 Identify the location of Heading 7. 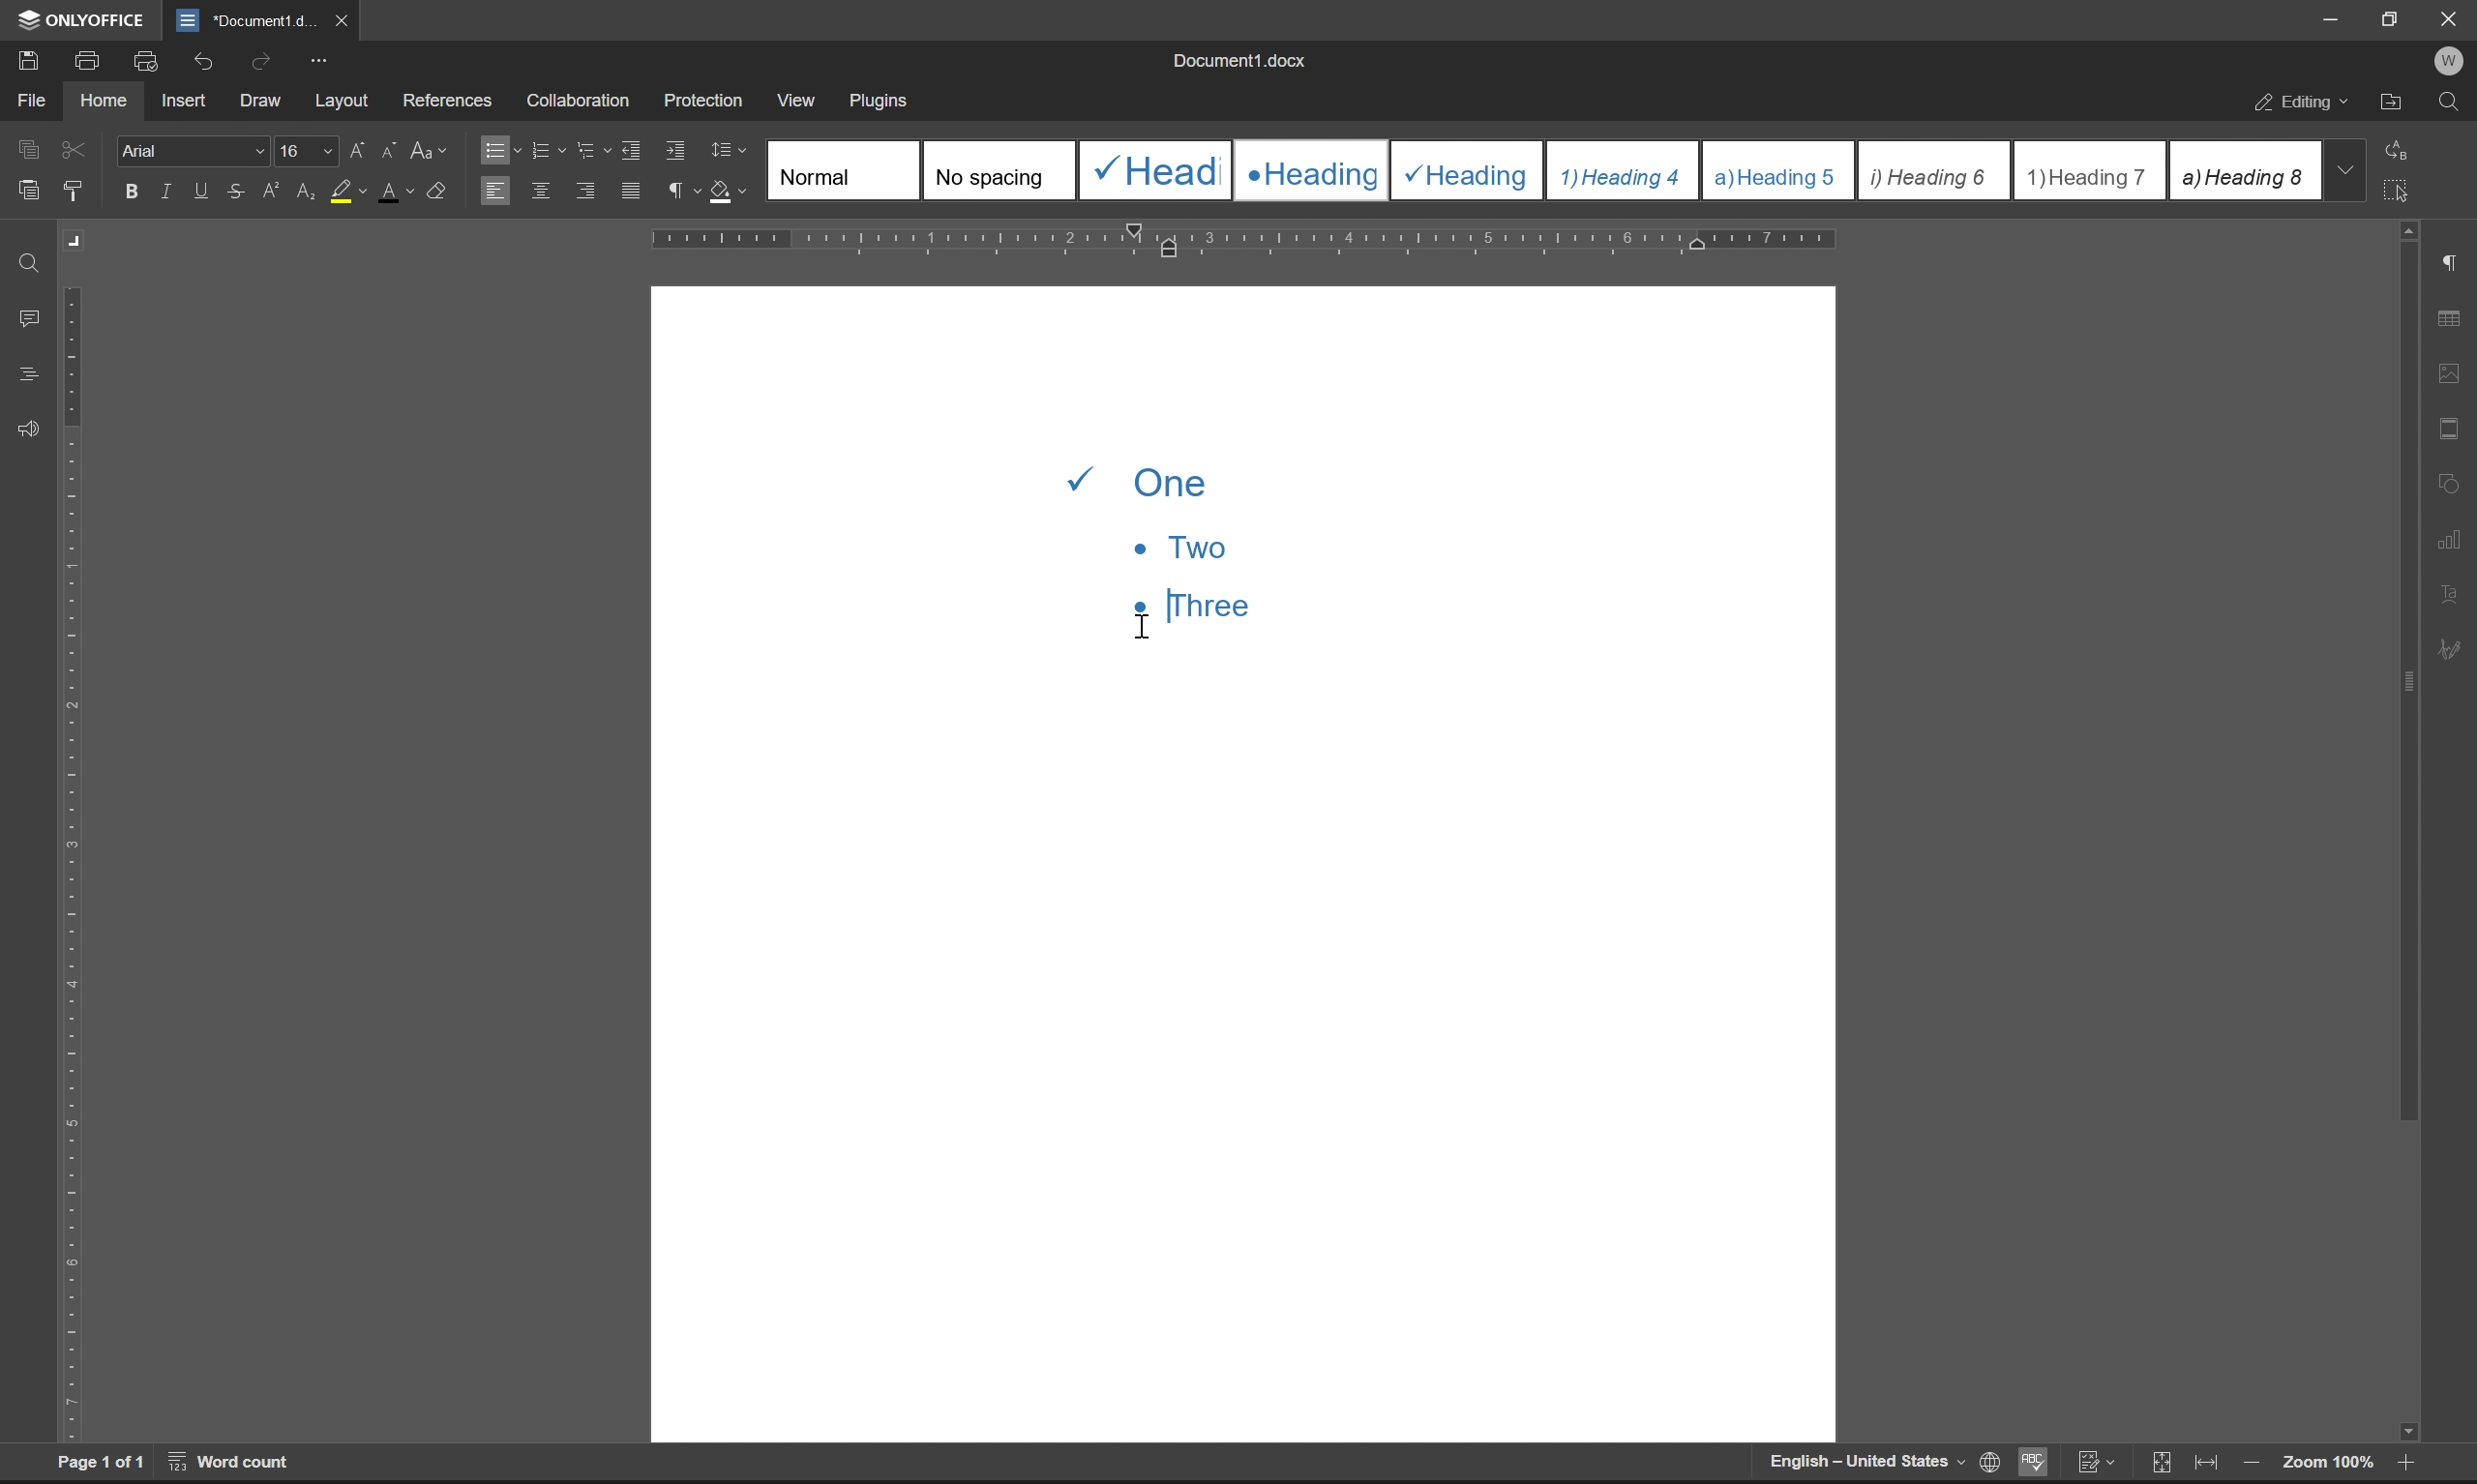
(2090, 171).